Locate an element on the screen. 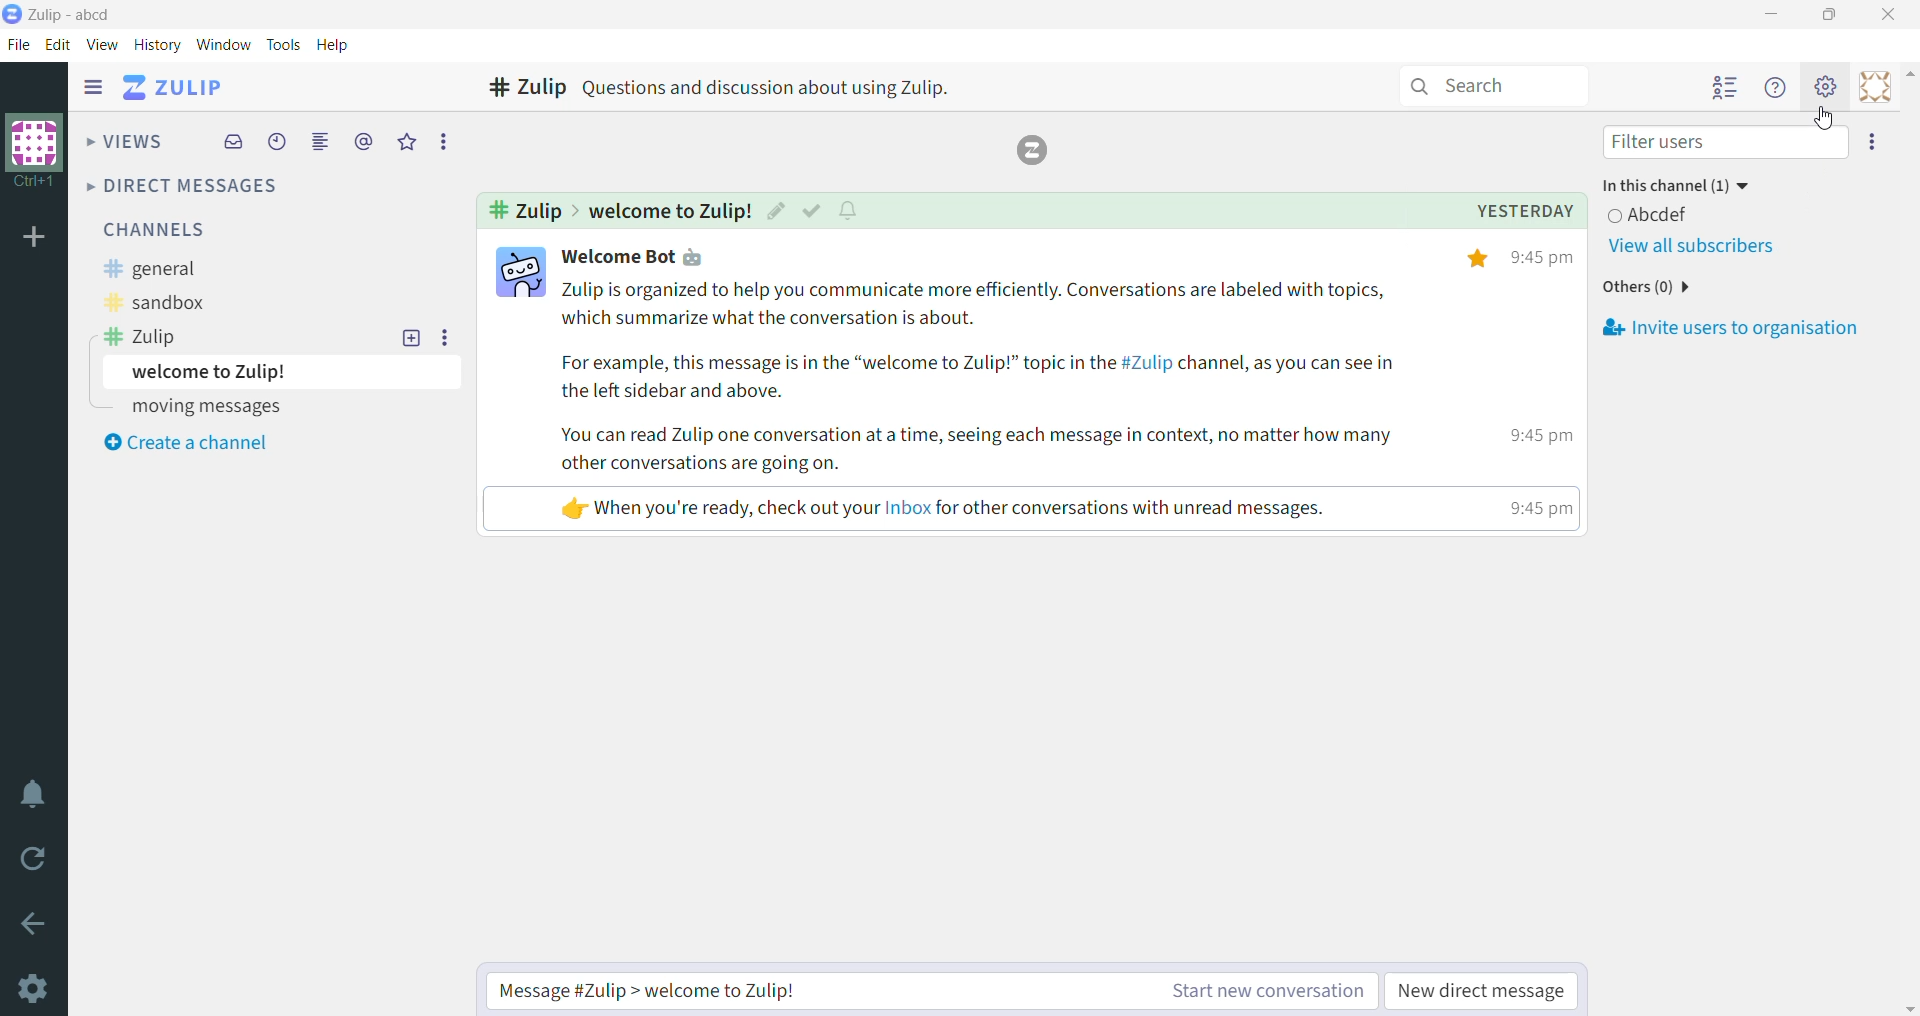  Settings is located at coordinates (31, 988).